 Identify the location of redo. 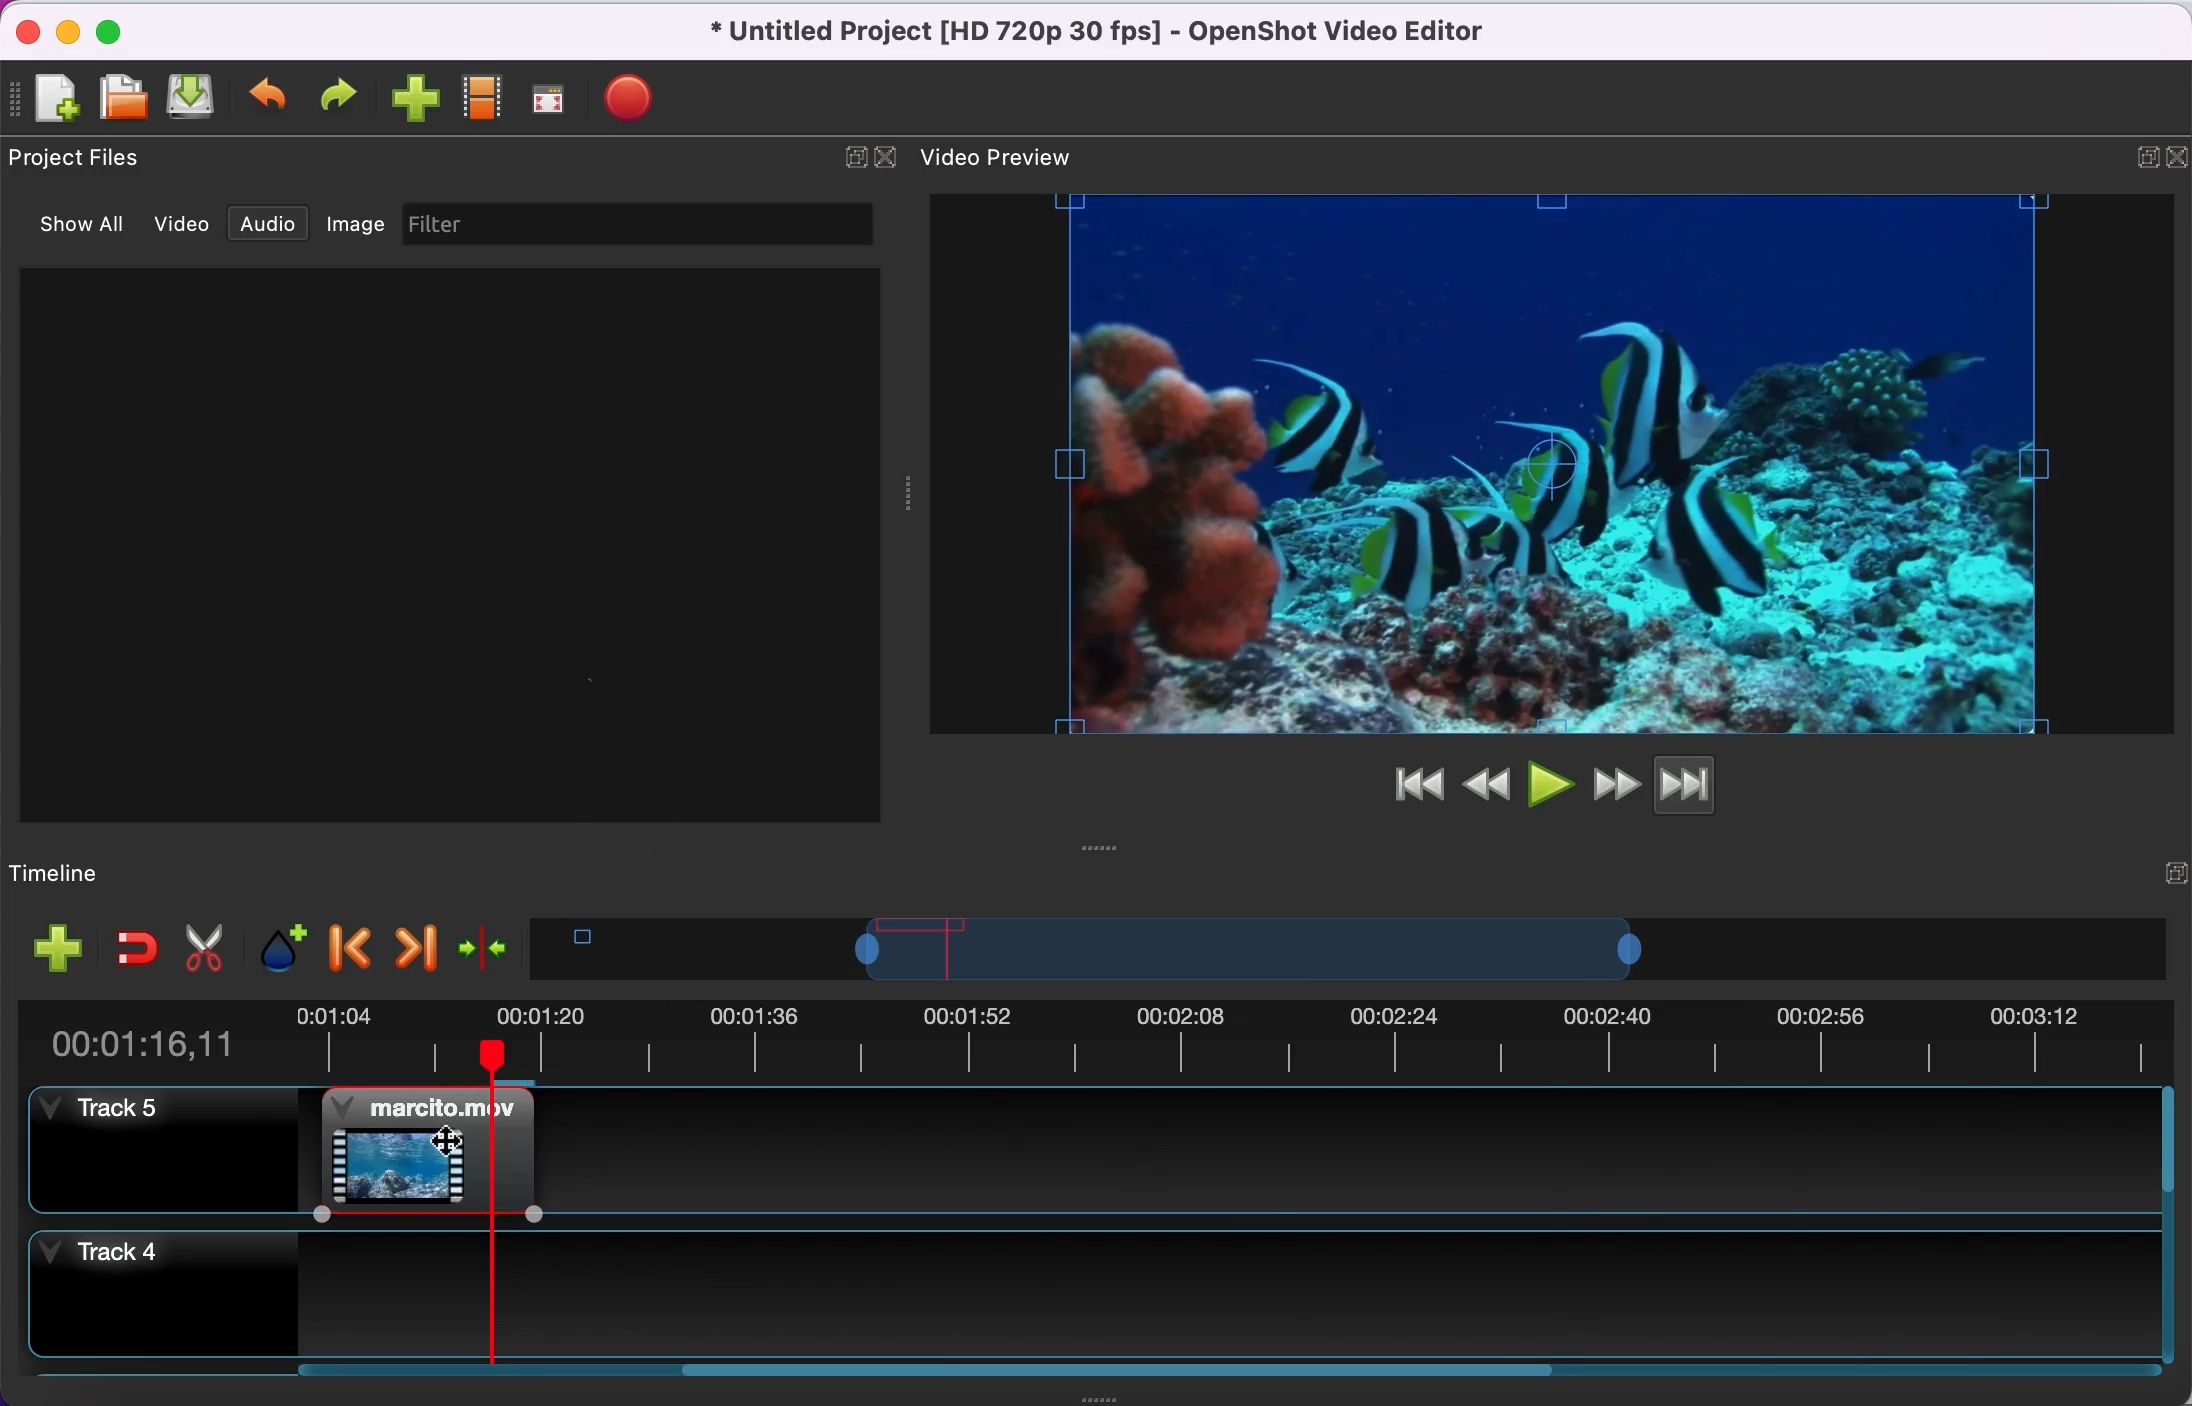
(344, 97).